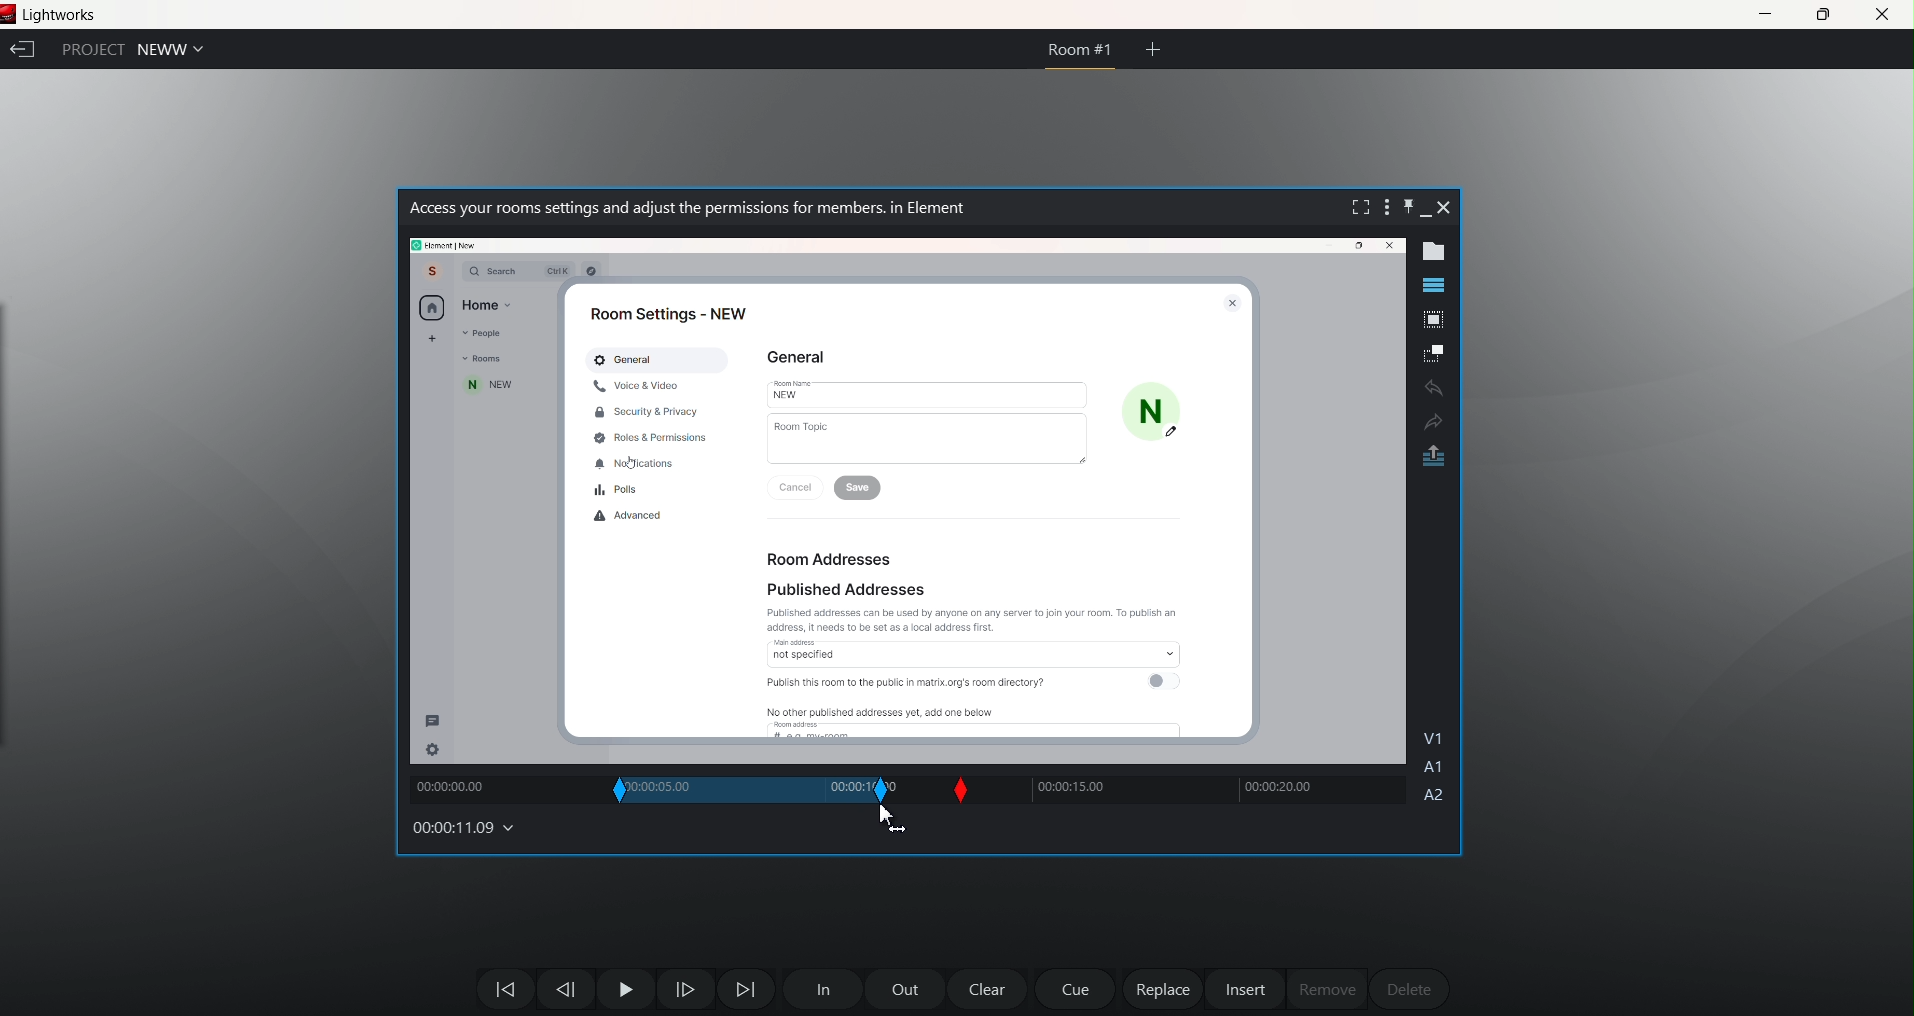  What do you see at coordinates (432, 272) in the screenshot?
I see `Account` at bounding box center [432, 272].